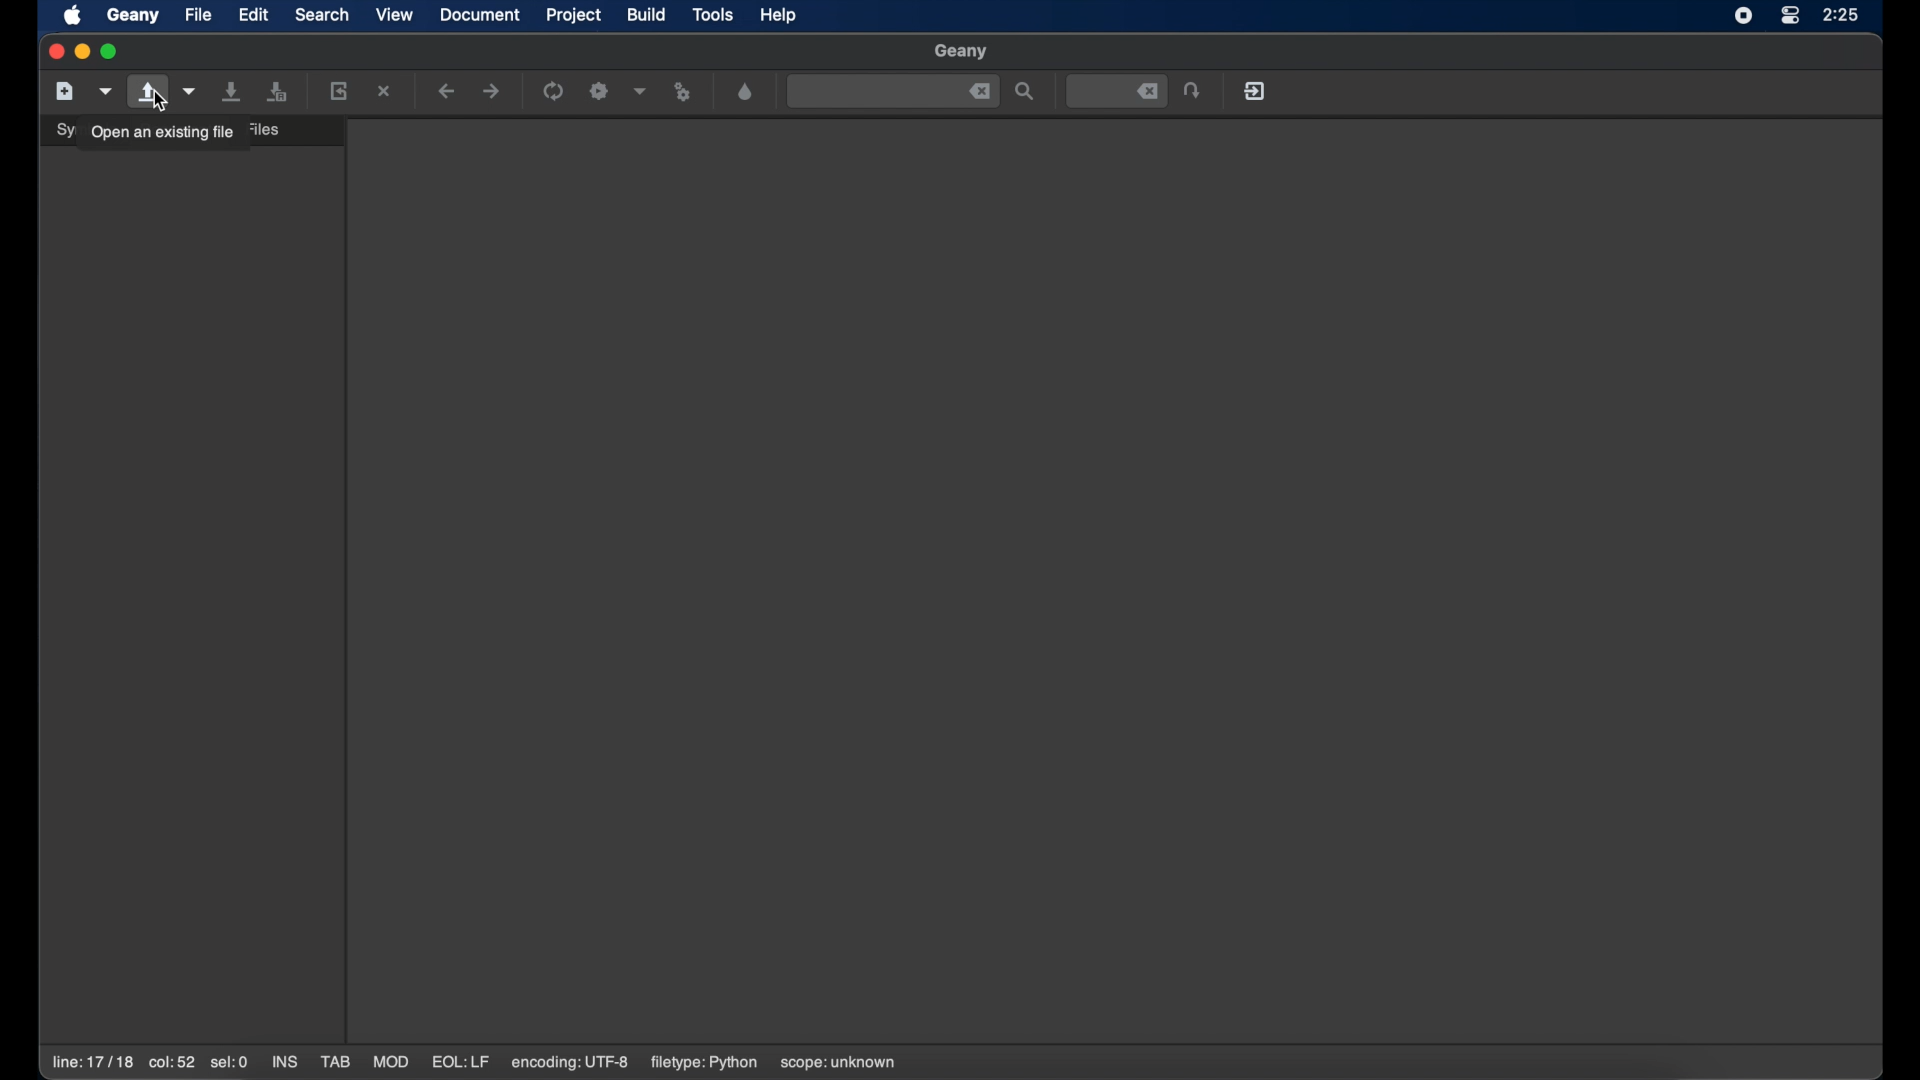 The width and height of the screenshot is (1920, 1080). What do you see at coordinates (646, 14) in the screenshot?
I see `build` at bounding box center [646, 14].